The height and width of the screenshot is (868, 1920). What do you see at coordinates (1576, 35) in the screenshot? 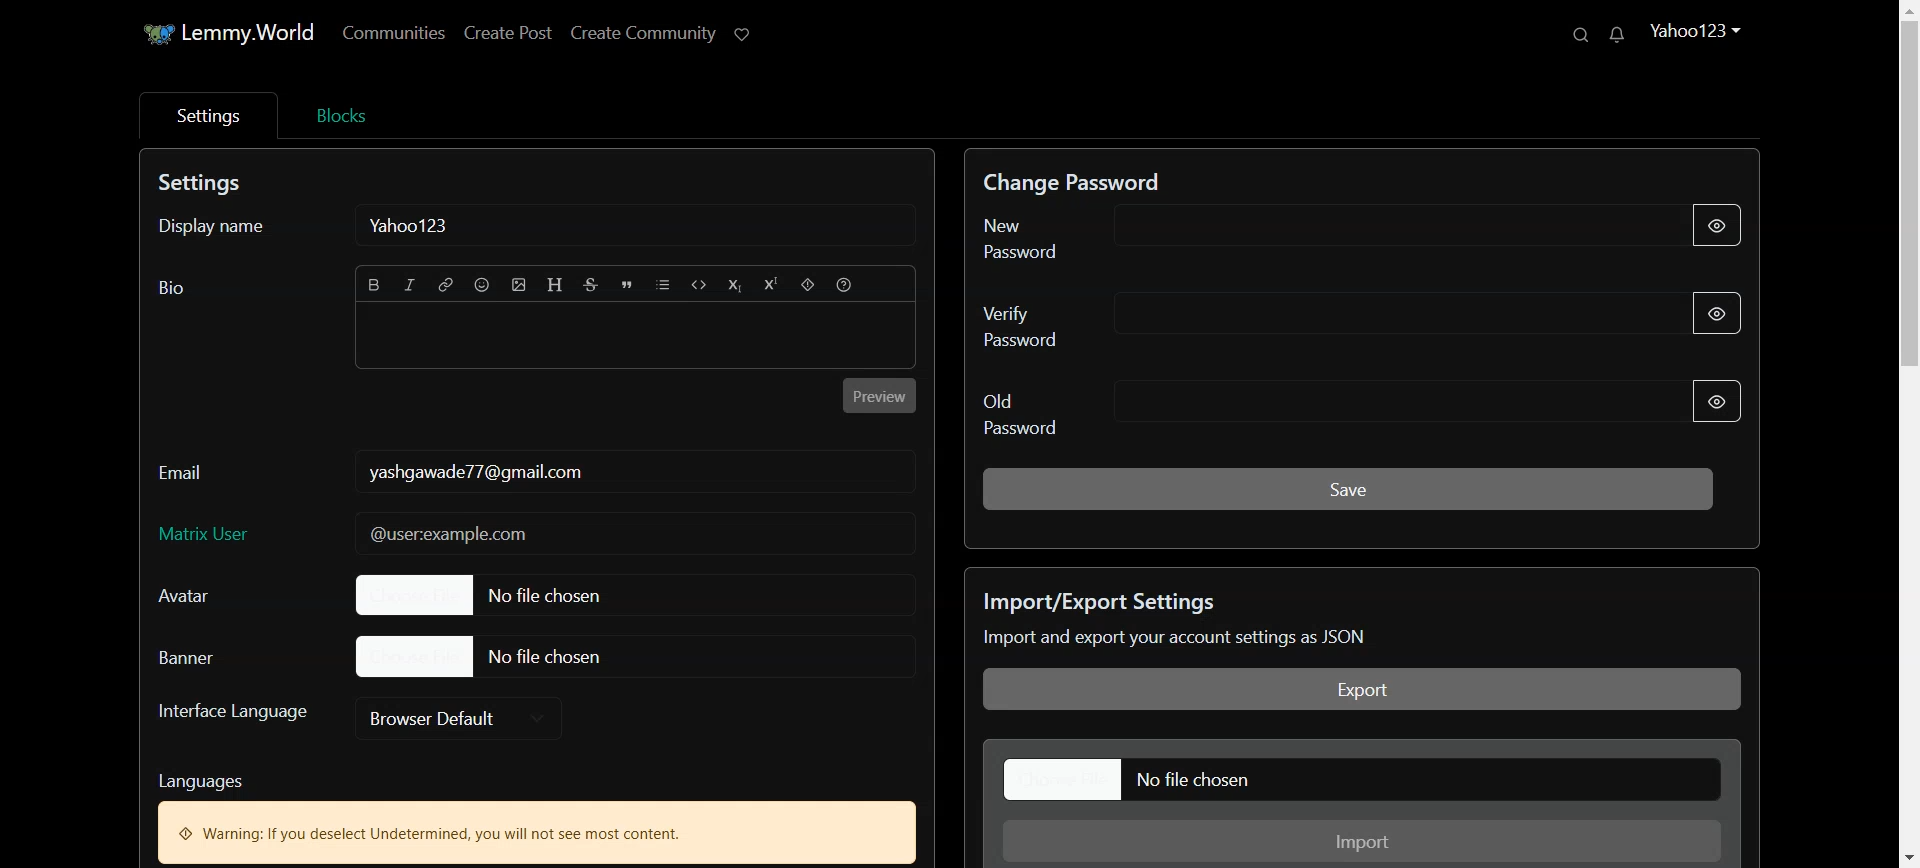
I see `Q` at bounding box center [1576, 35].